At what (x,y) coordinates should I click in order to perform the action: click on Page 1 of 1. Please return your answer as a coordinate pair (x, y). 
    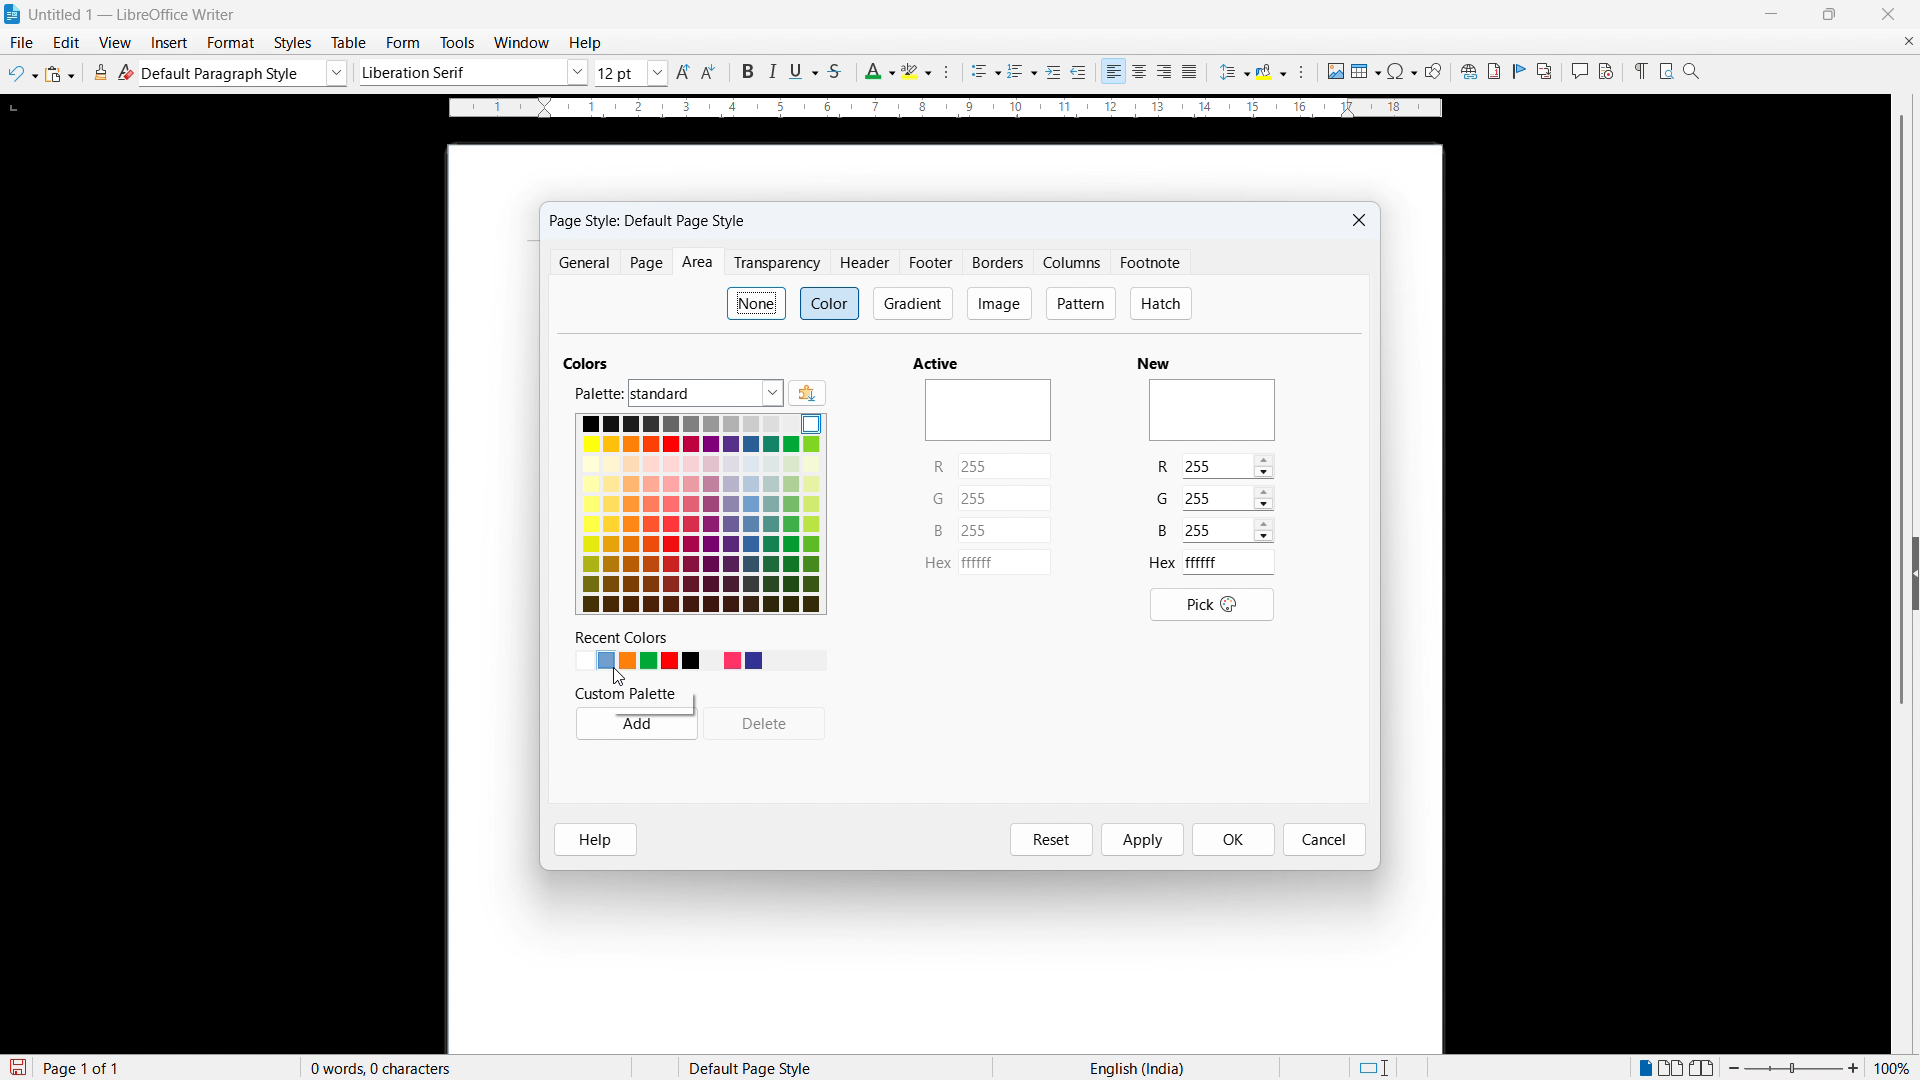
    Looking at the image, I should click on (83, 1067).